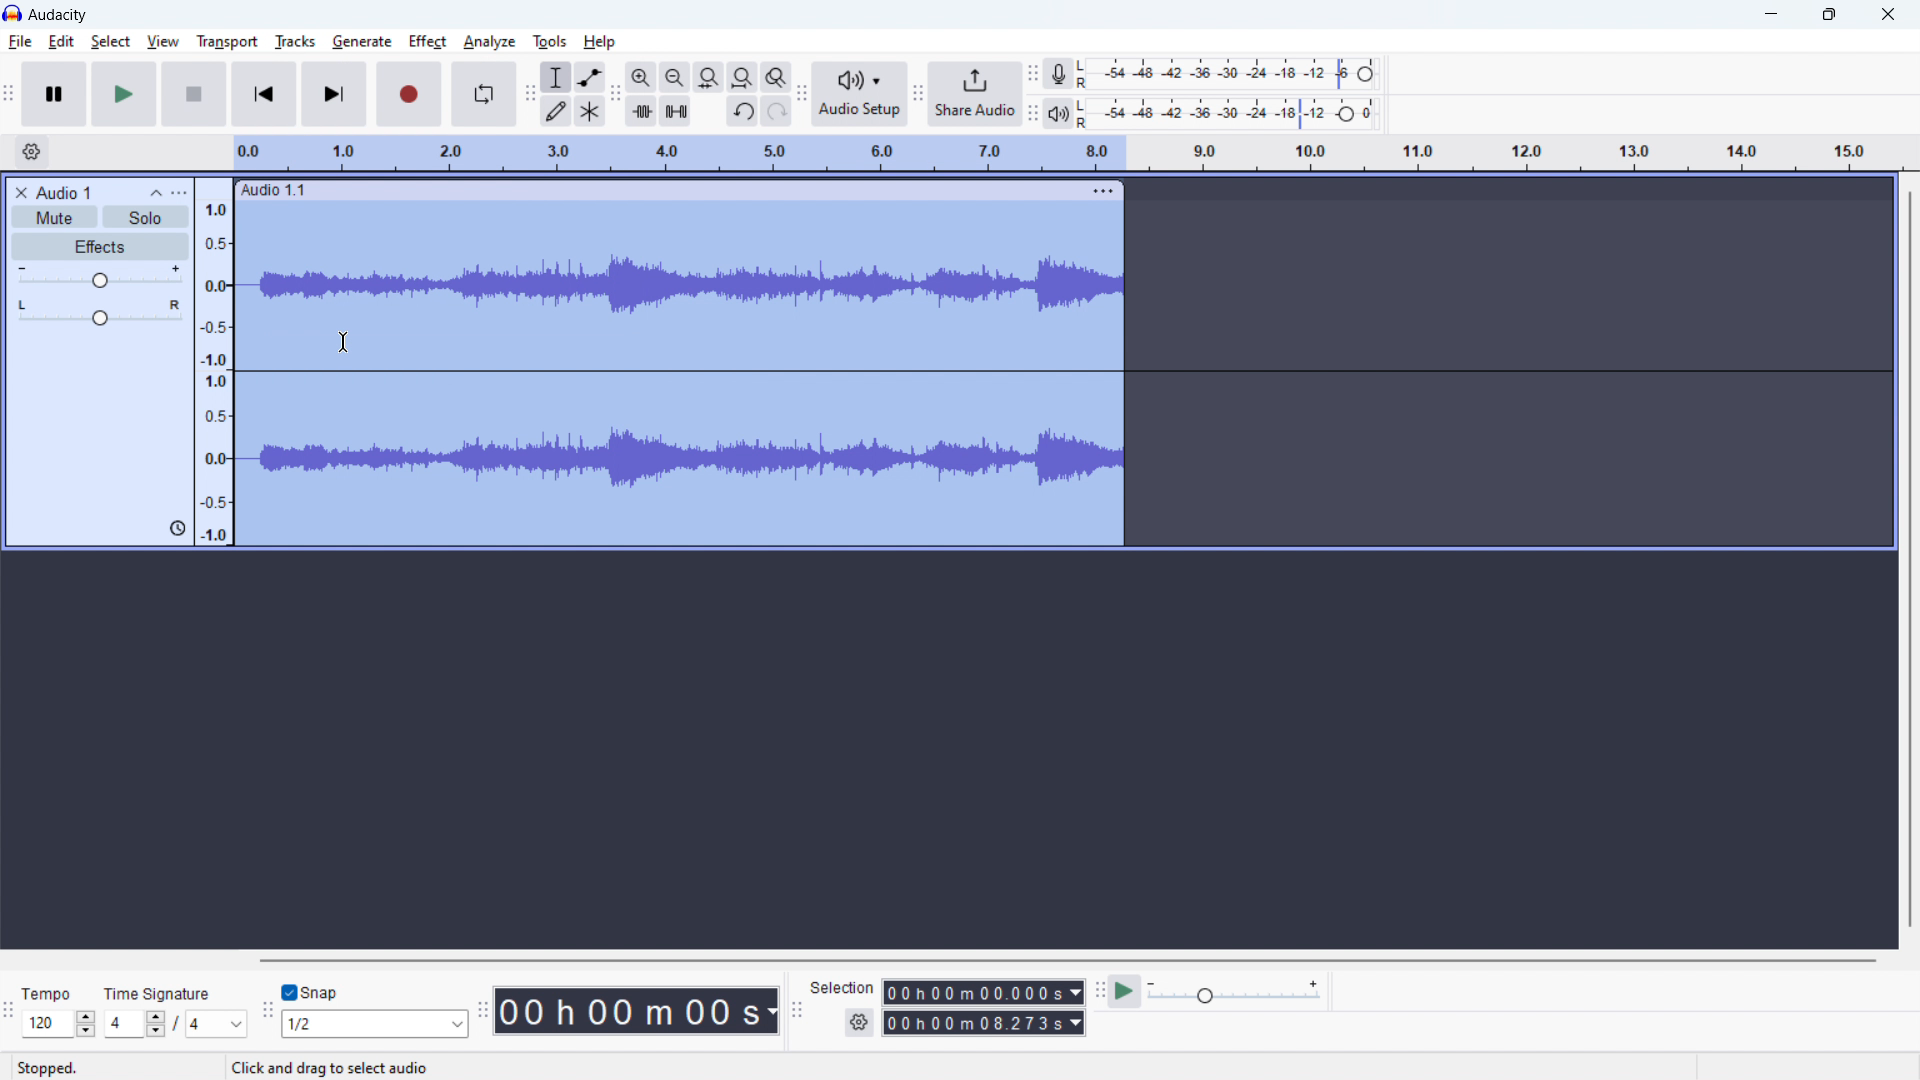 This screenshot has width=1920, height=1080. I want to click on click to move, so click(663, 190).